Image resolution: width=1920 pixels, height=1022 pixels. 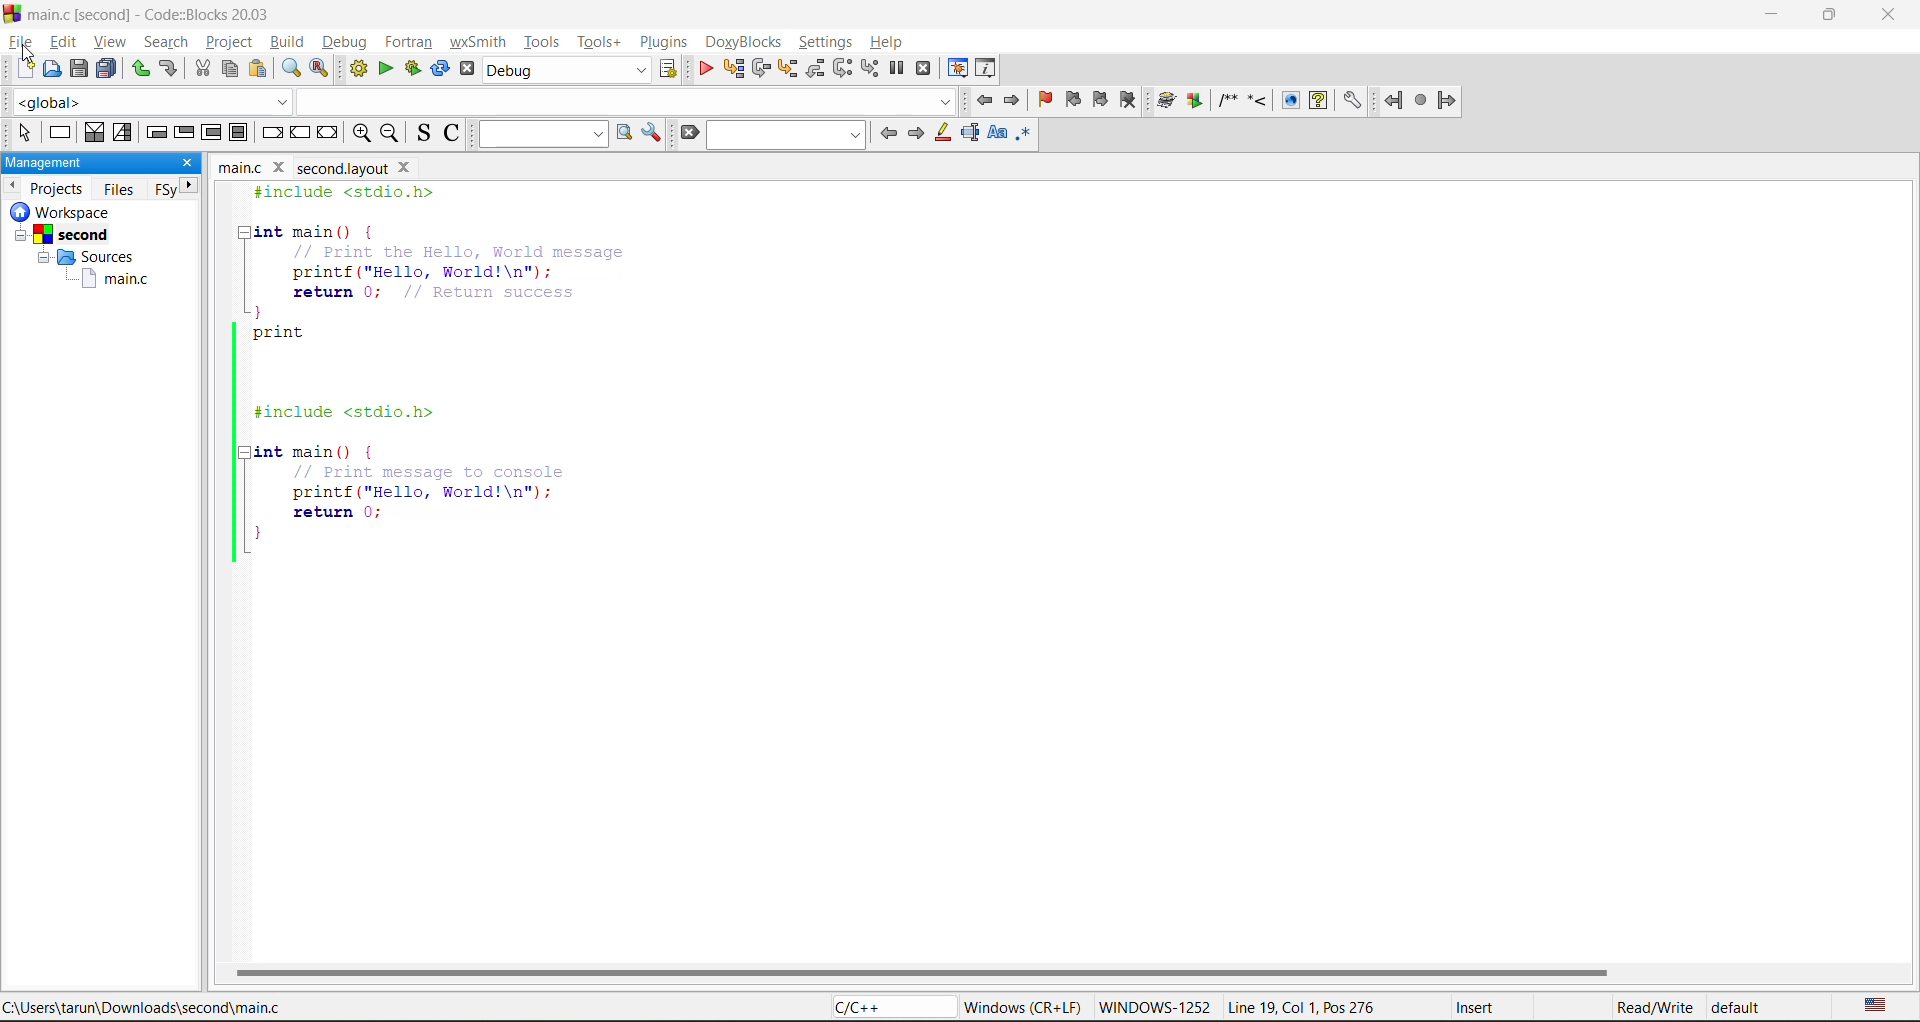 I want to click on file name, so click(x=319, y=167).